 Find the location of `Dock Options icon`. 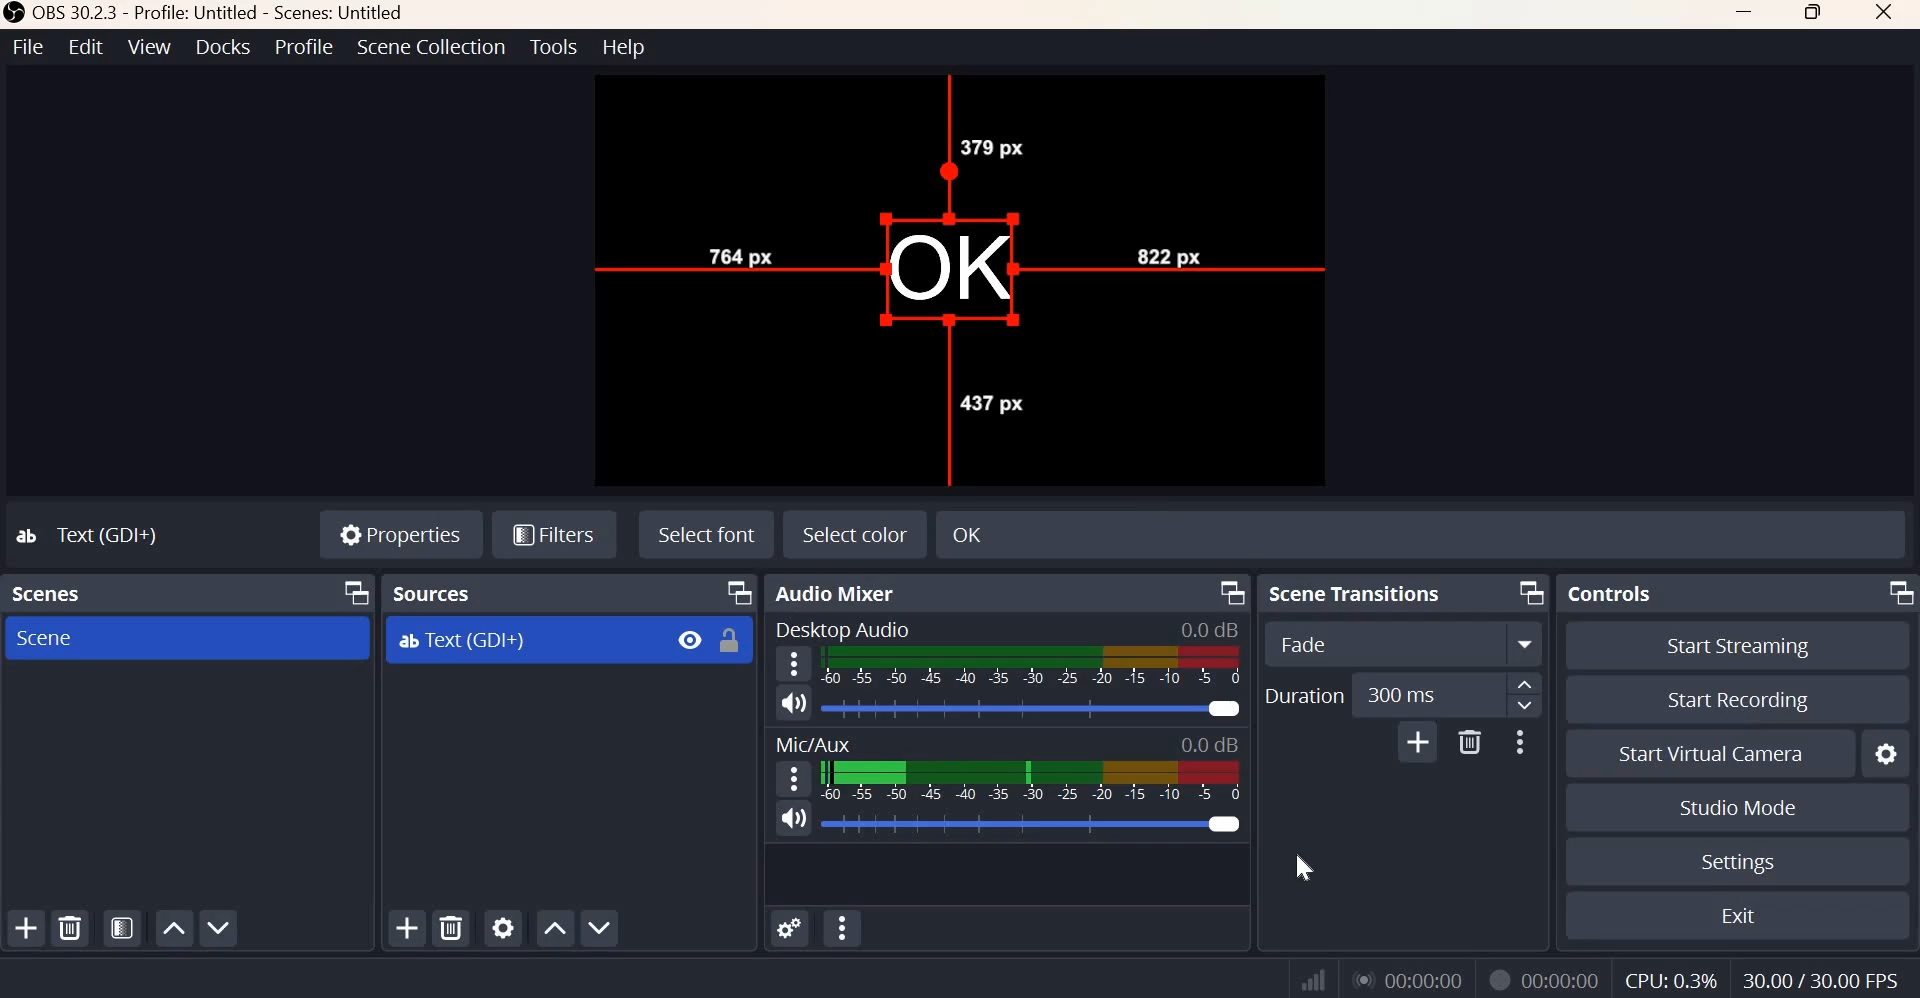

Dock Options icon is located at coordinates (1531, 592).